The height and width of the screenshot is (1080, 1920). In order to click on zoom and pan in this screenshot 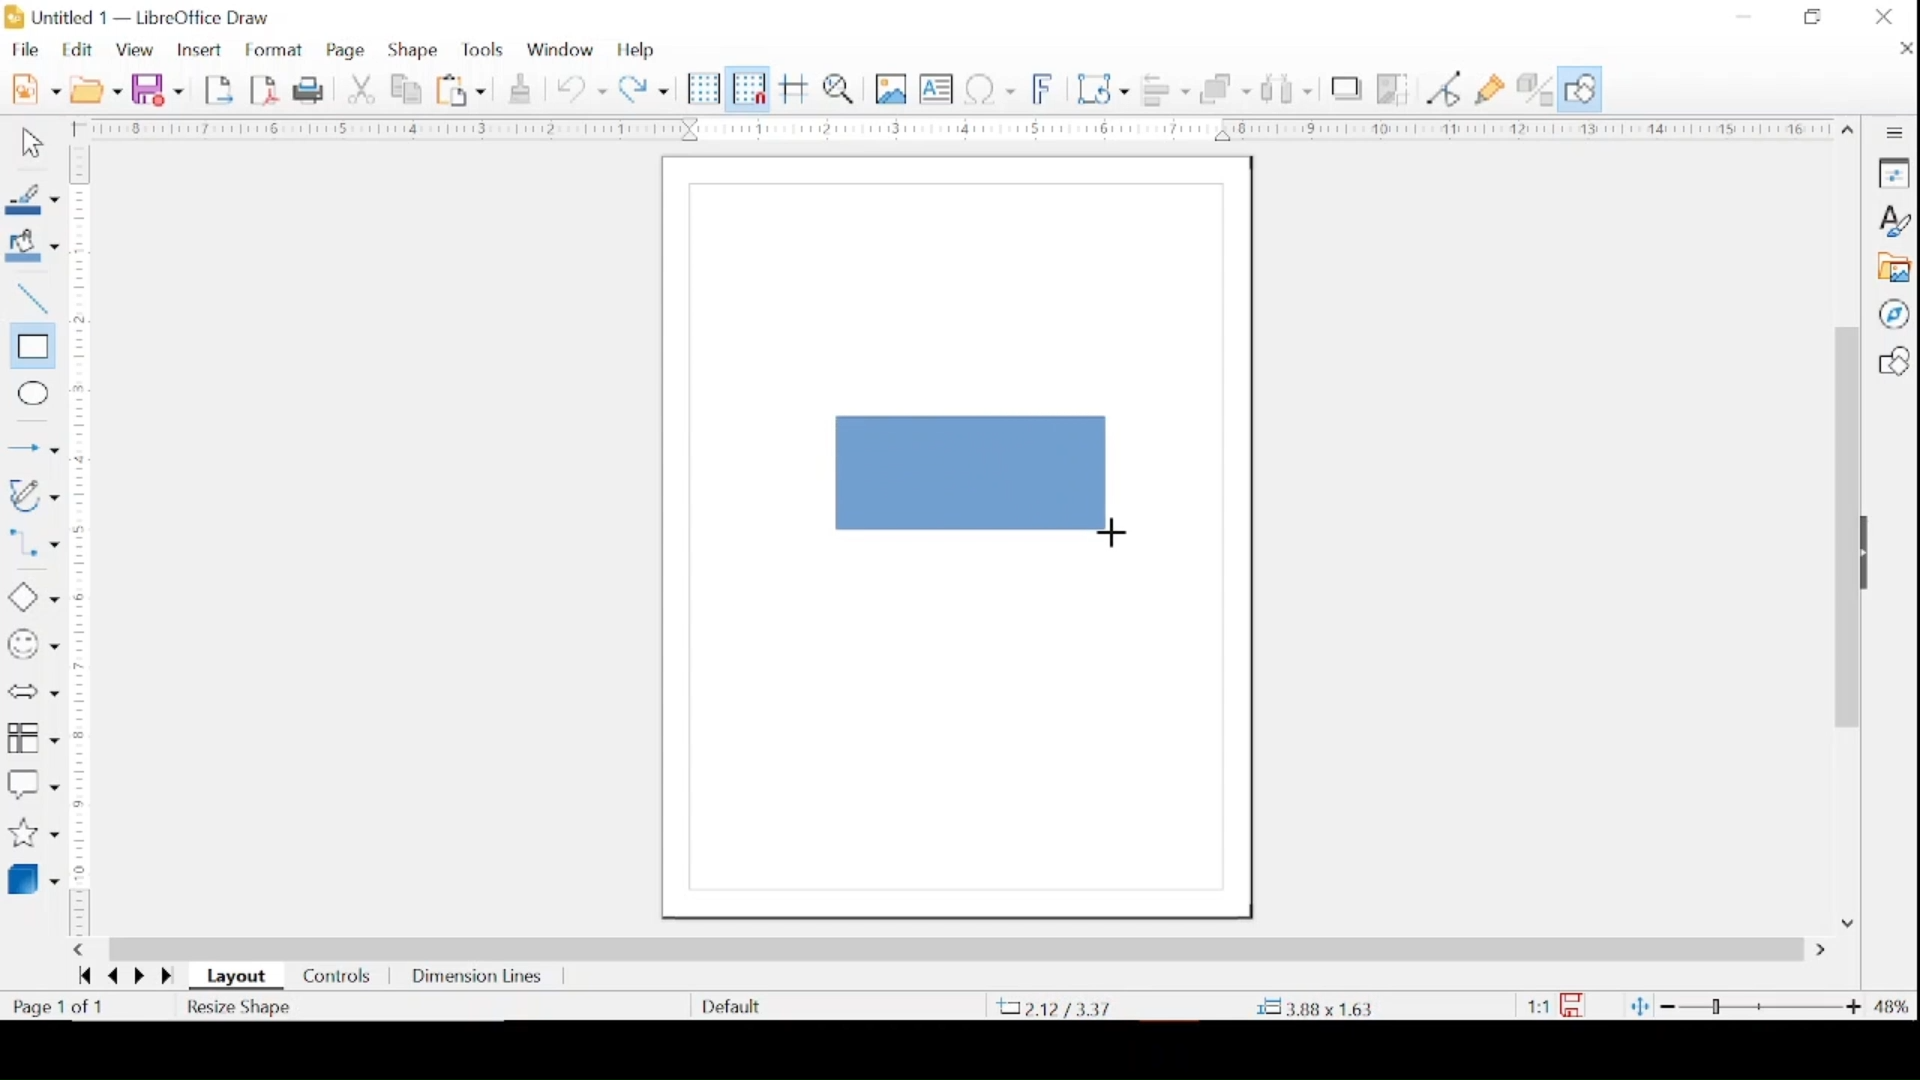, I will do `click(842, 88)`.